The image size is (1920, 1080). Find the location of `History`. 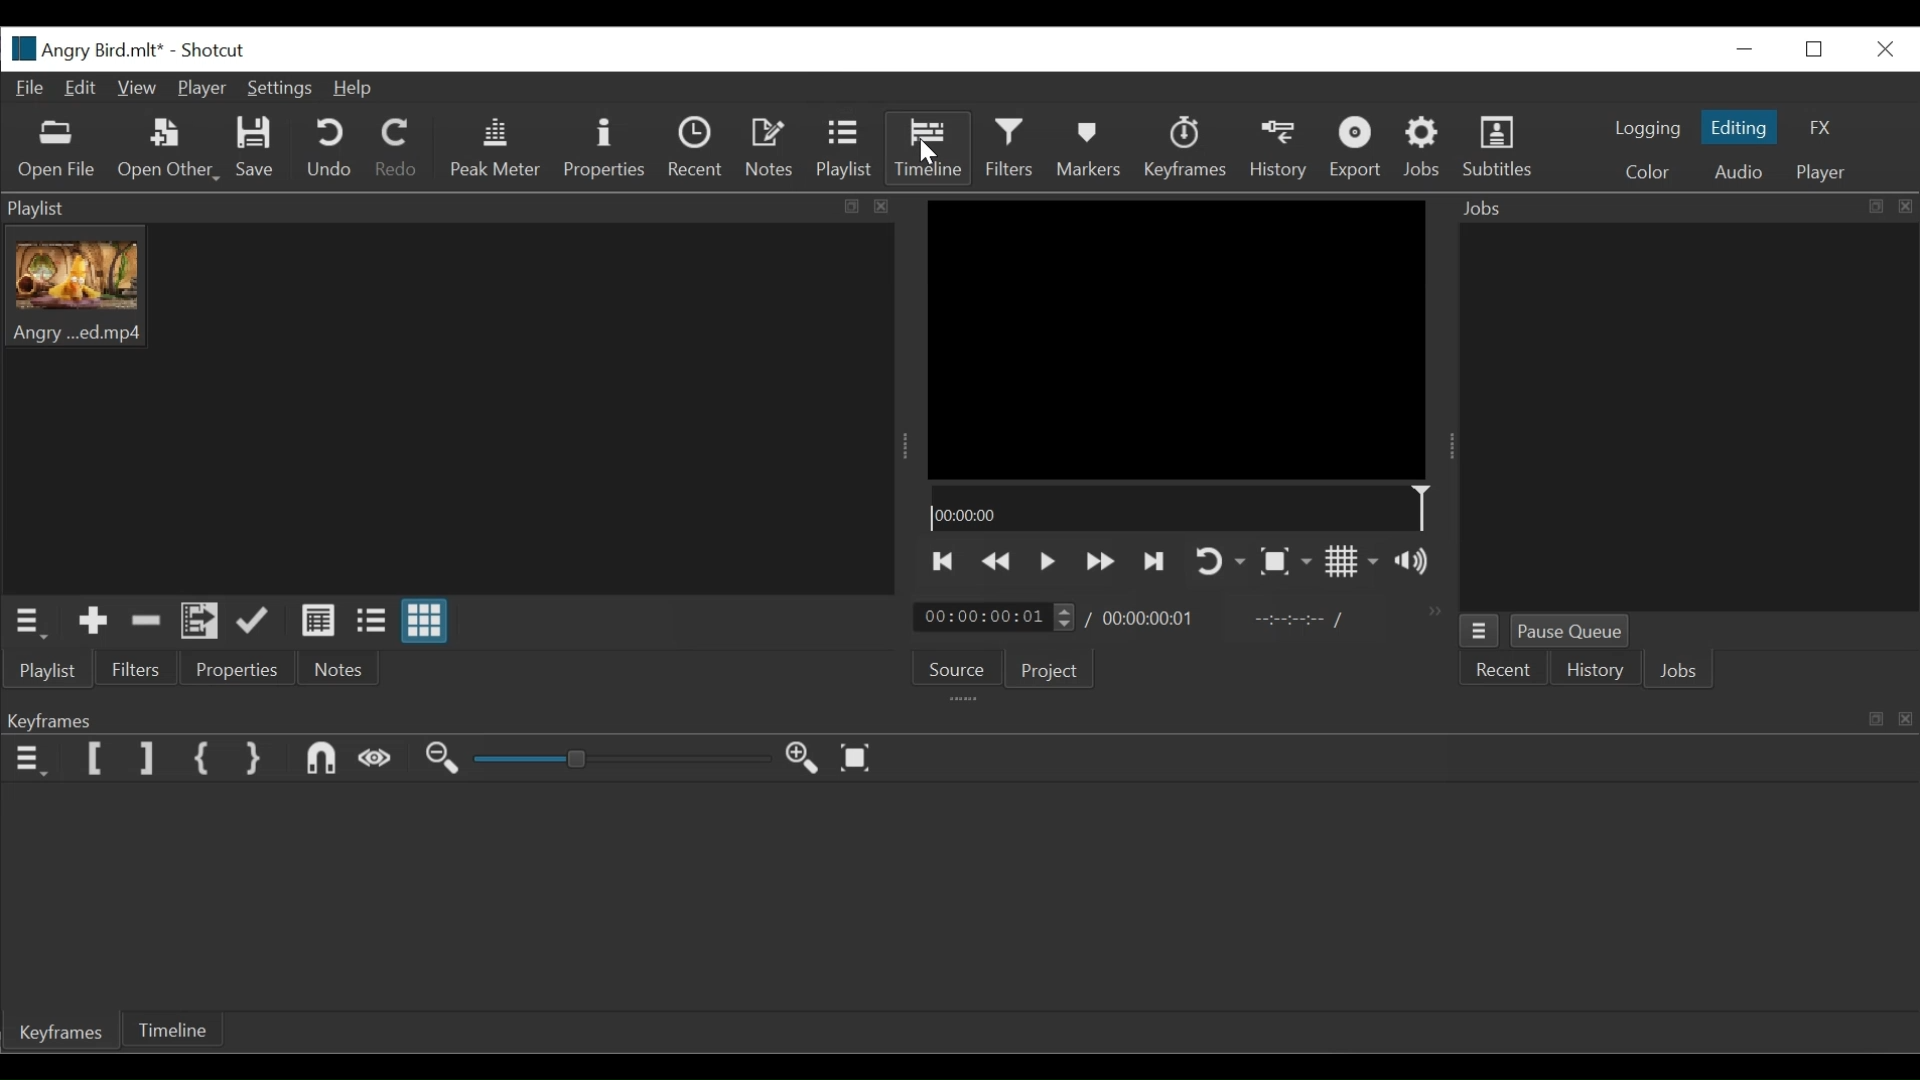

History is located at coordinates (1595, 670).